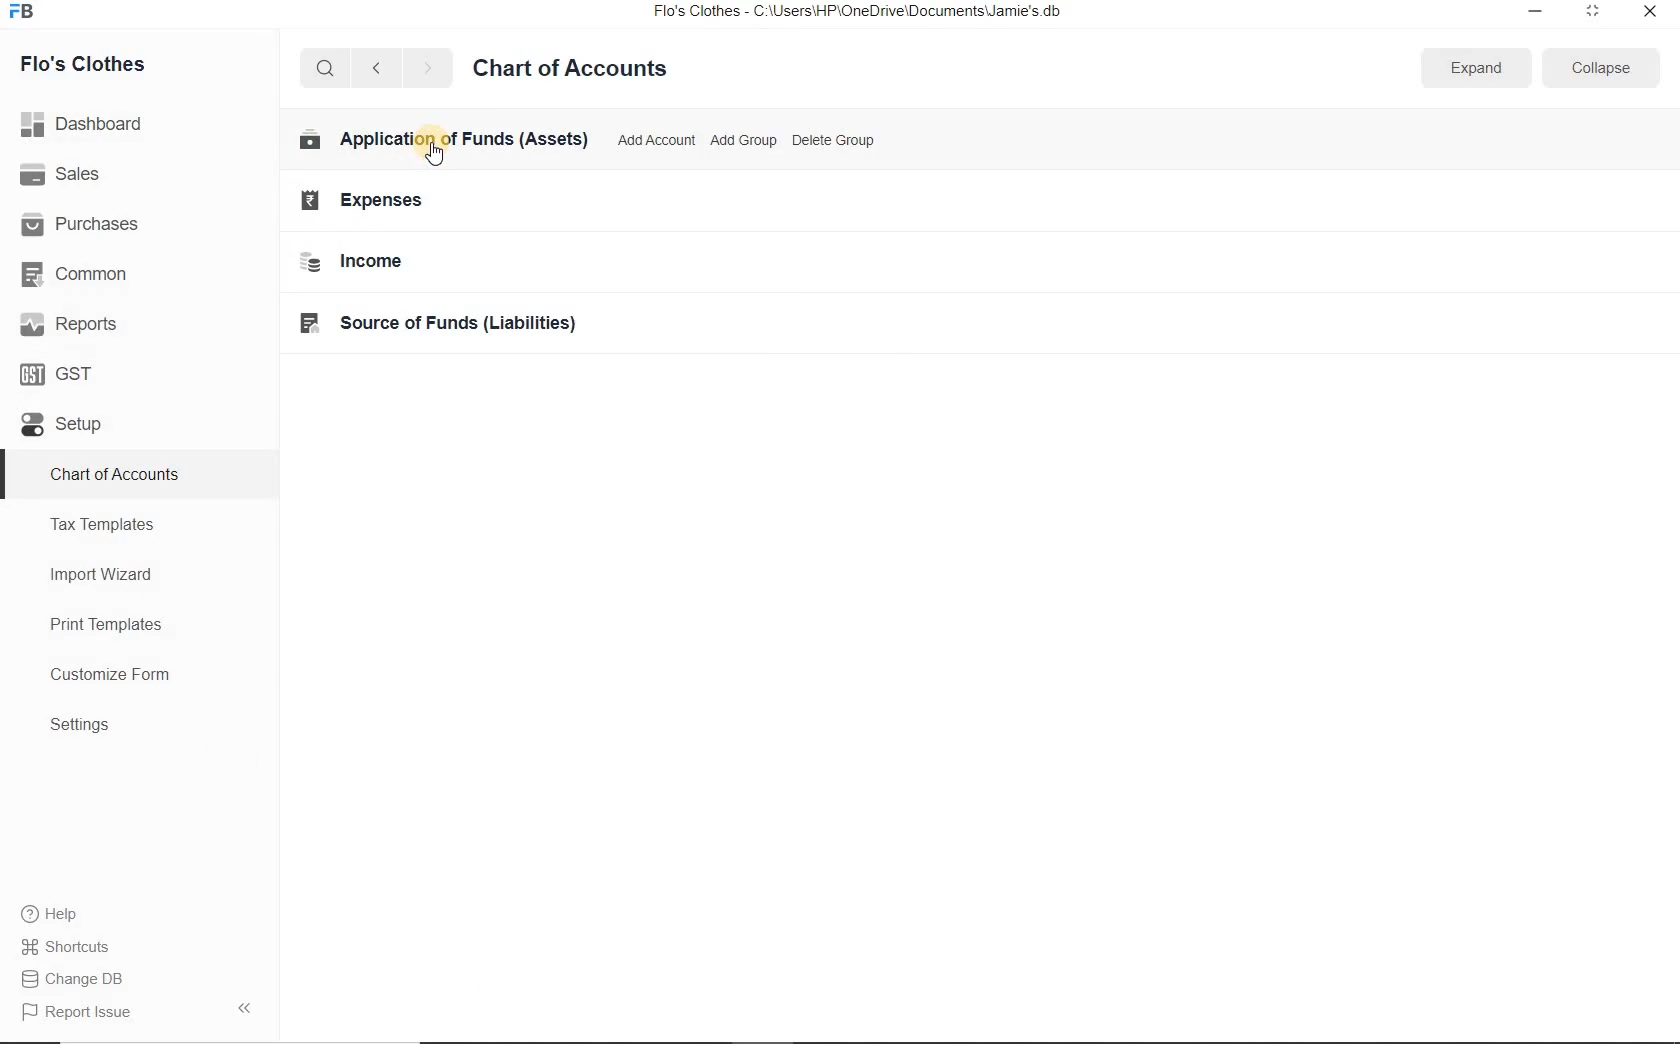 The height and width of the screenshot is (1044, 1680). Describe the element at coordinates (98, 64) in the screenshot. I see `Flo's Clothes` at that location.